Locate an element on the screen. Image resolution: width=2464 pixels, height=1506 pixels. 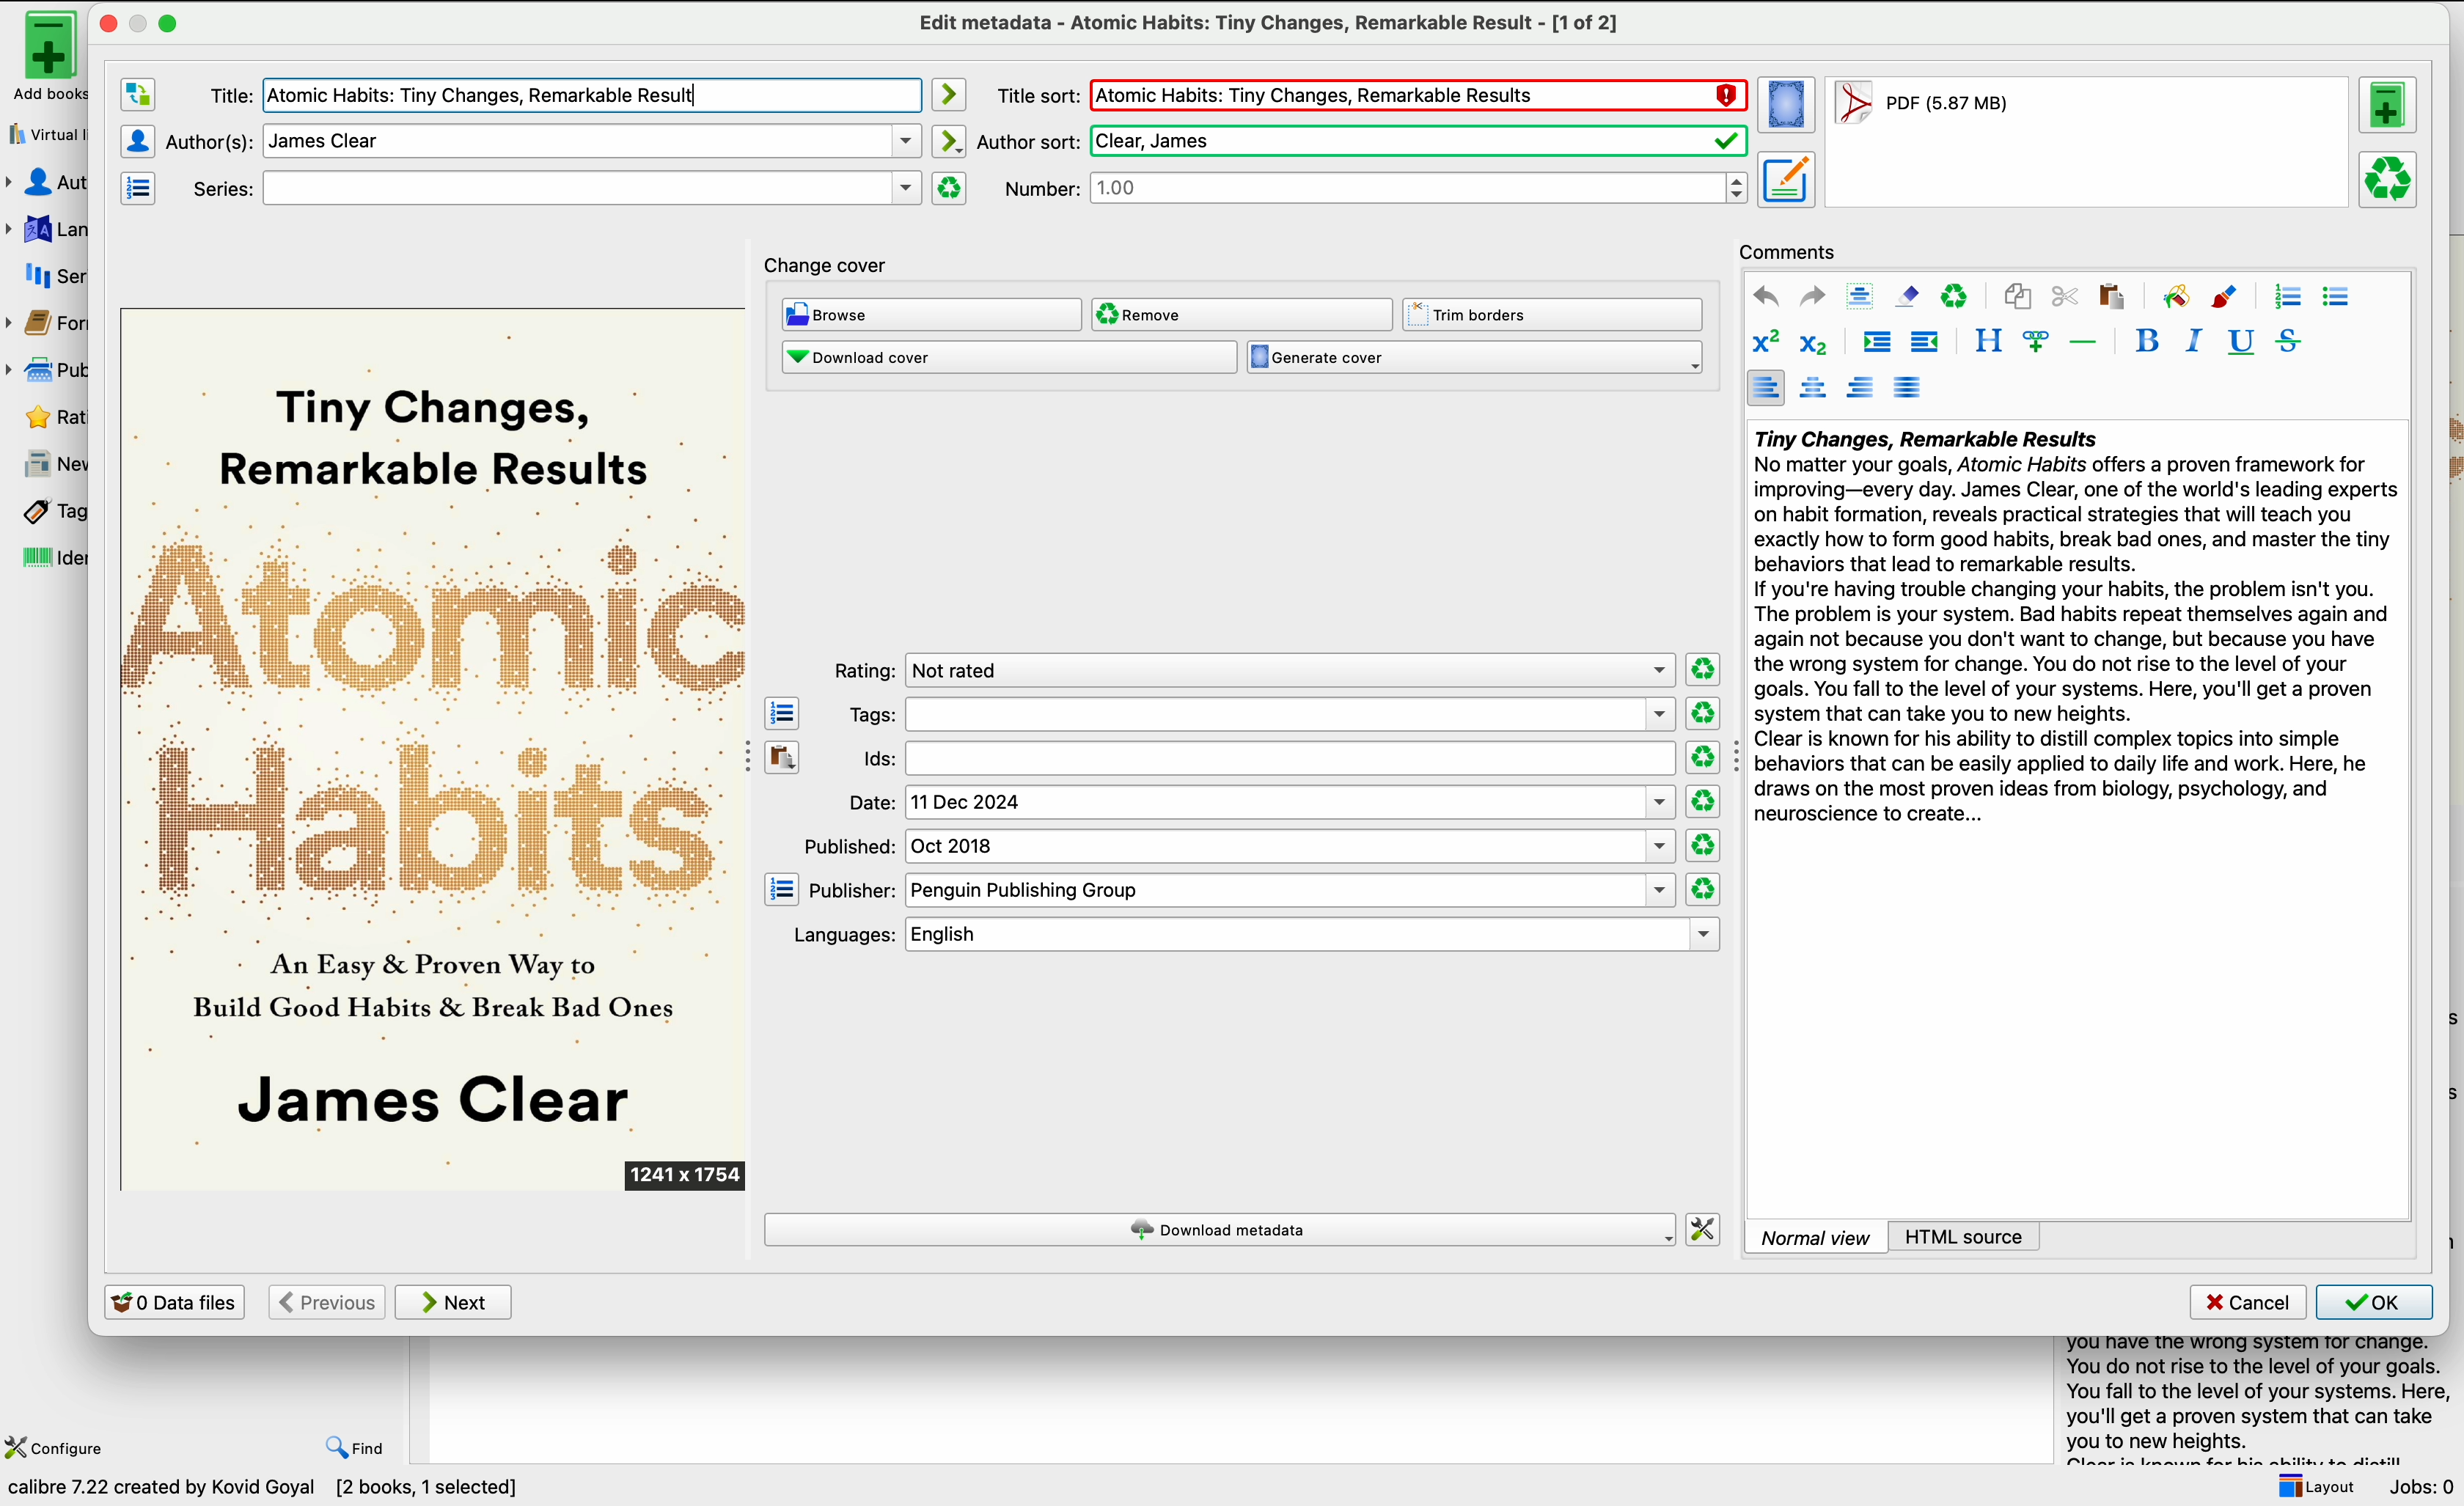
open the tag editor is located at coordinates (782, 712).